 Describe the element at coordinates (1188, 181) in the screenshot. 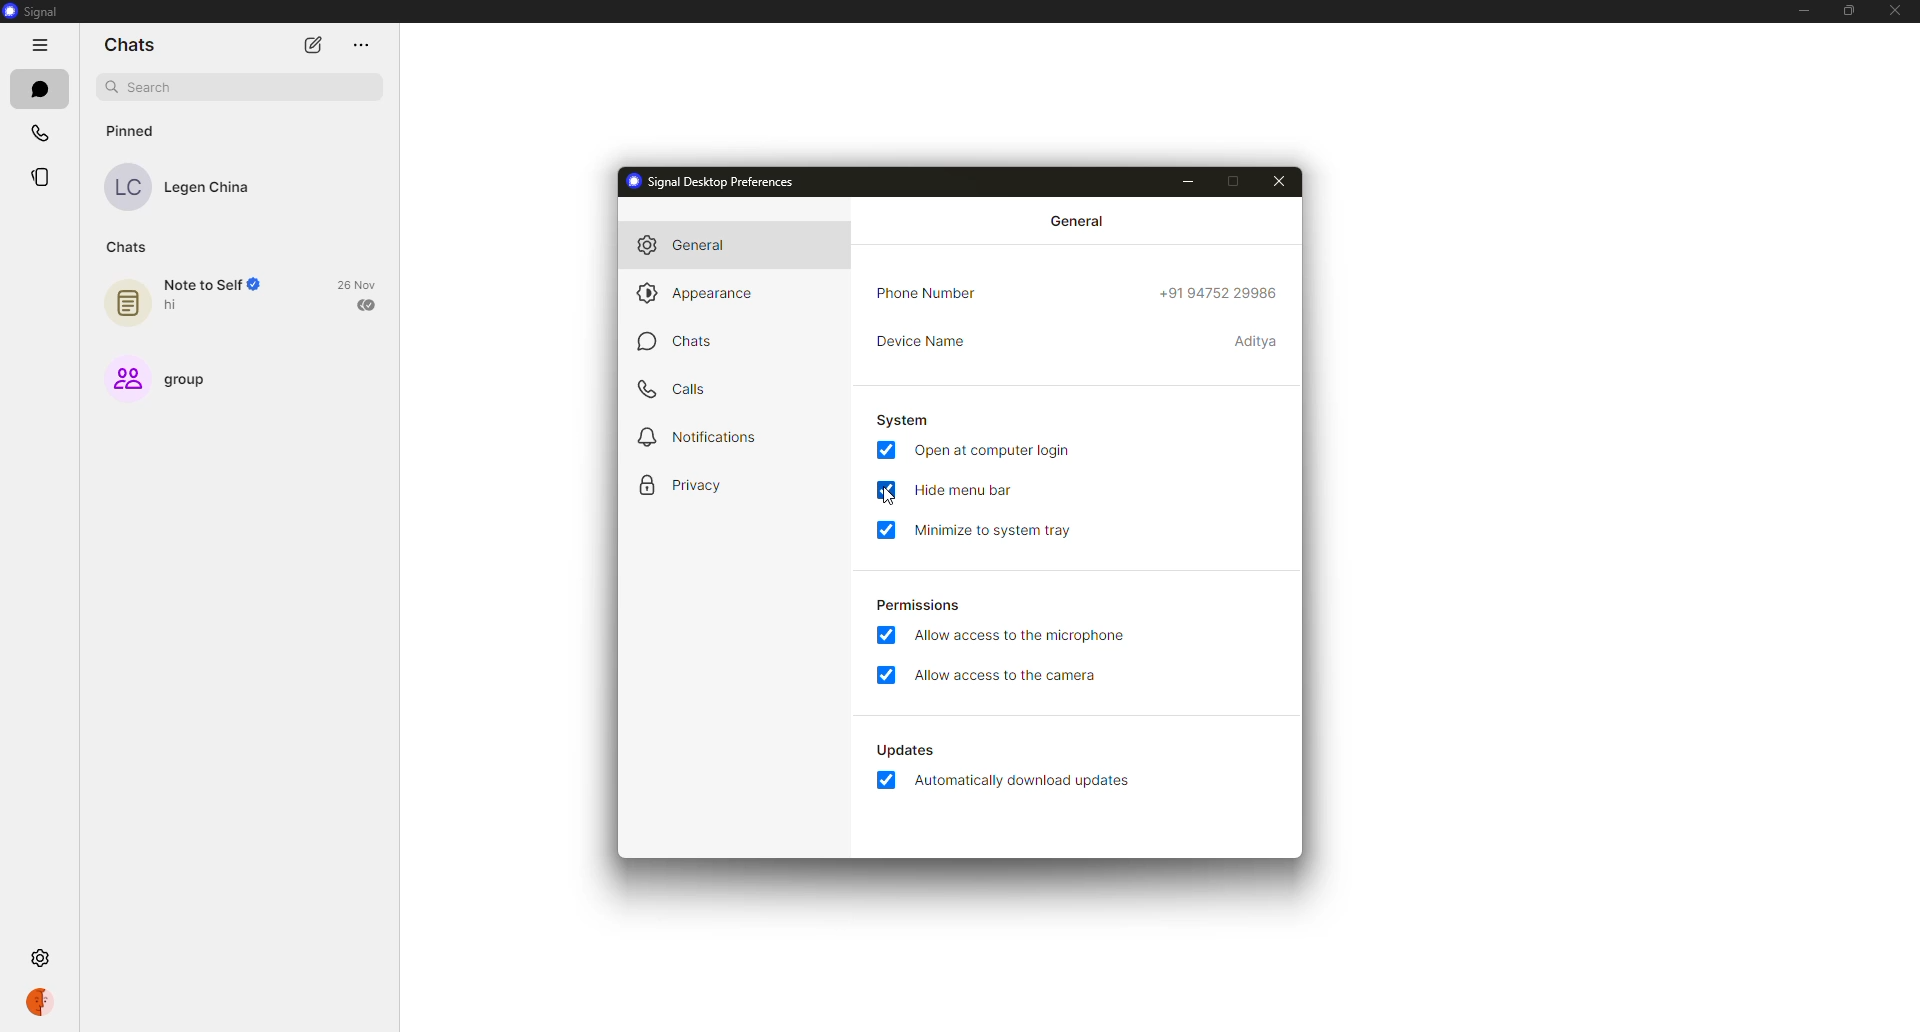

I see `minimize` at that location.